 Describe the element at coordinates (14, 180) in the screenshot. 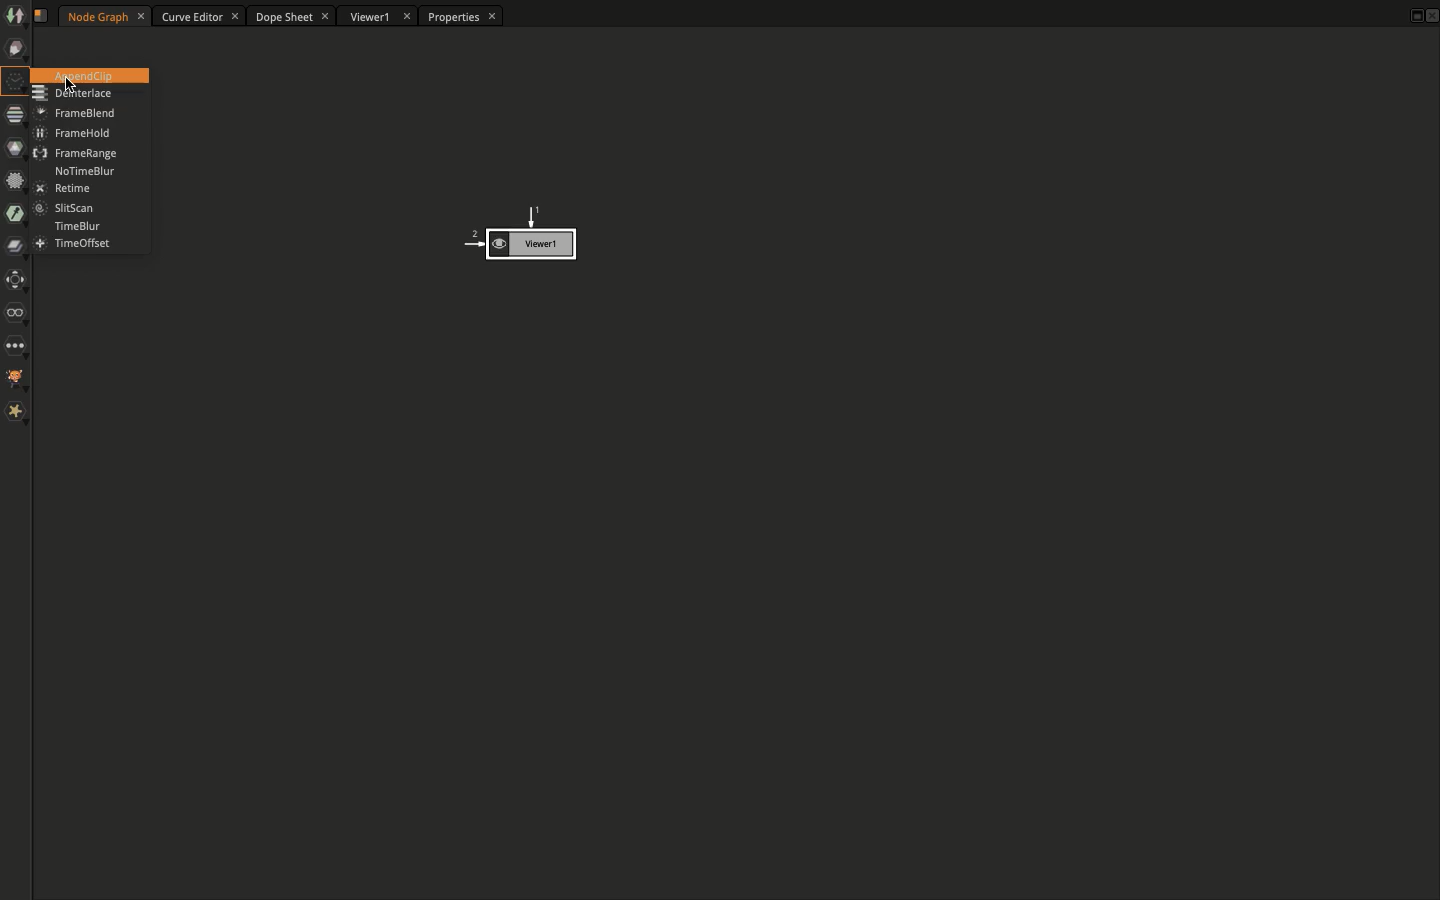

I see `Filter` at that location.